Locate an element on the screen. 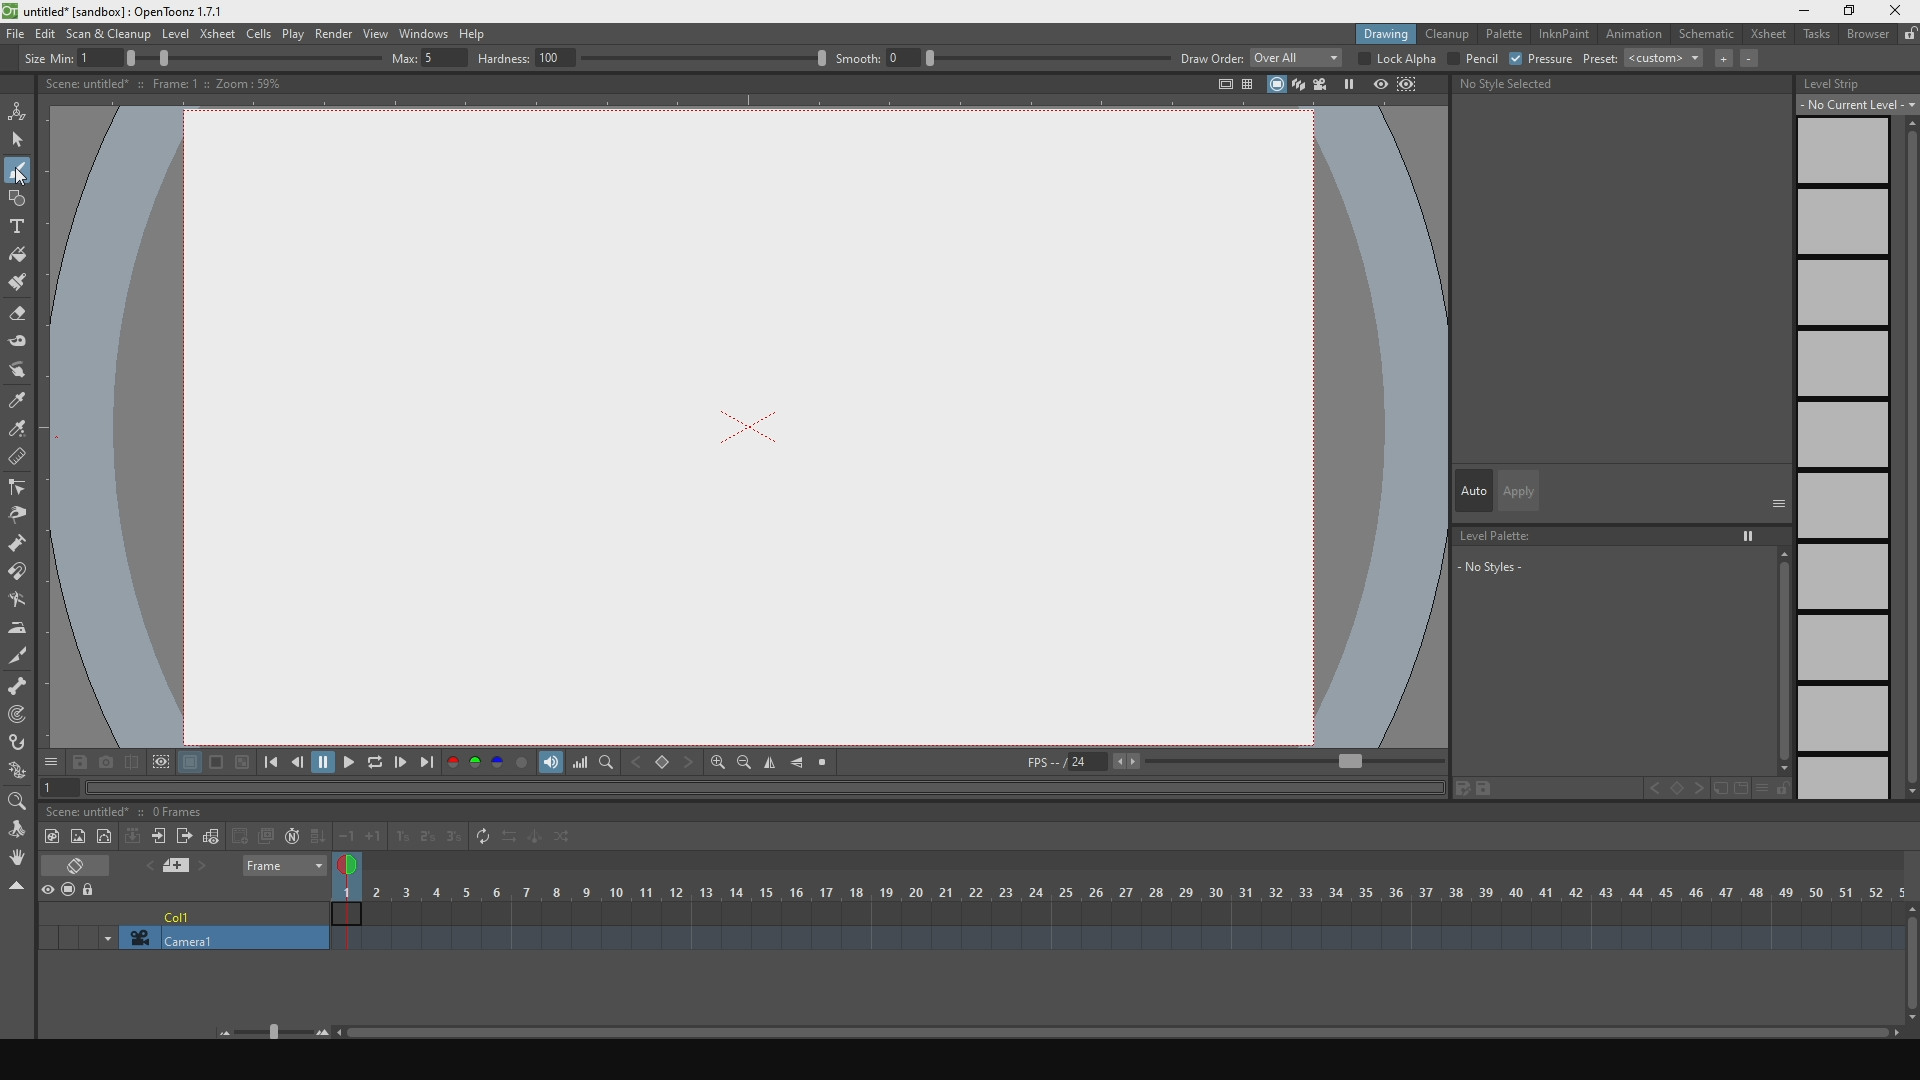  xsheet is located at coordinates (1770, 35).